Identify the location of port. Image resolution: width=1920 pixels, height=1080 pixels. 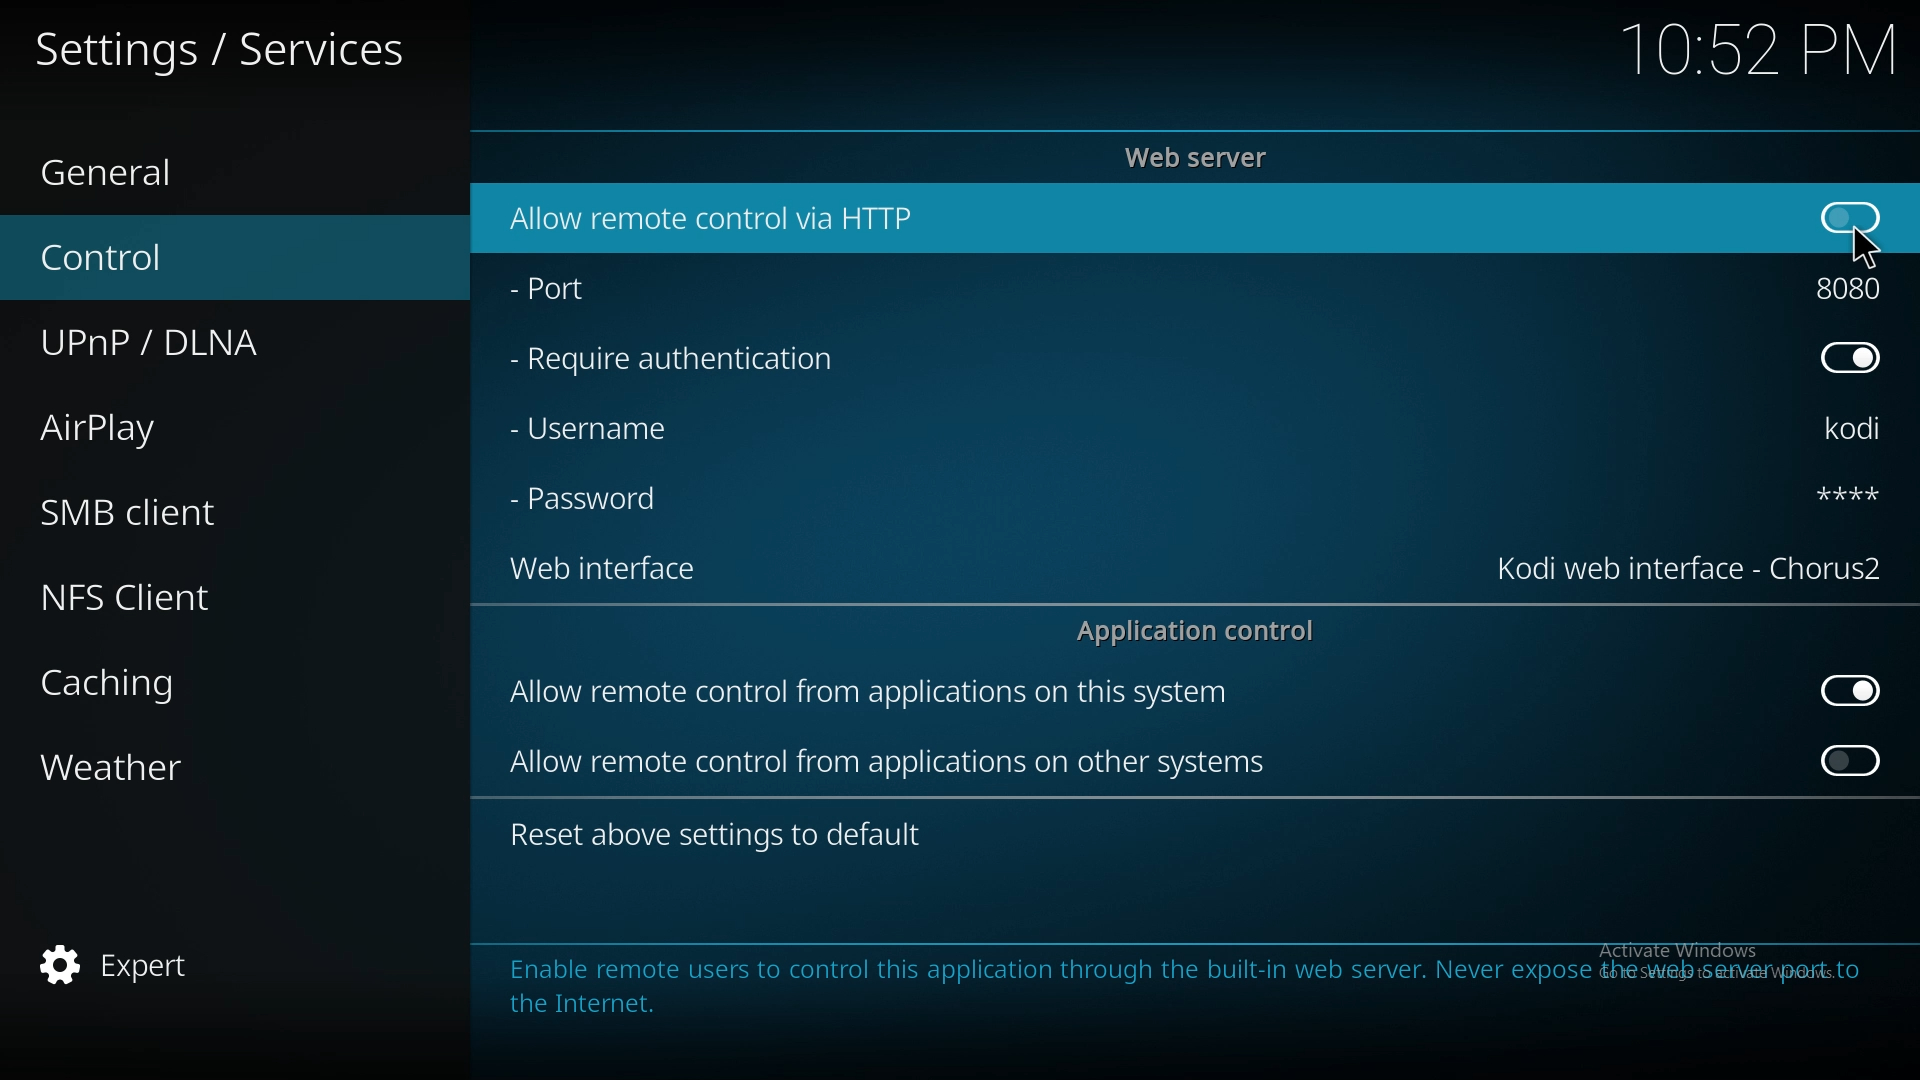
(597, 292).